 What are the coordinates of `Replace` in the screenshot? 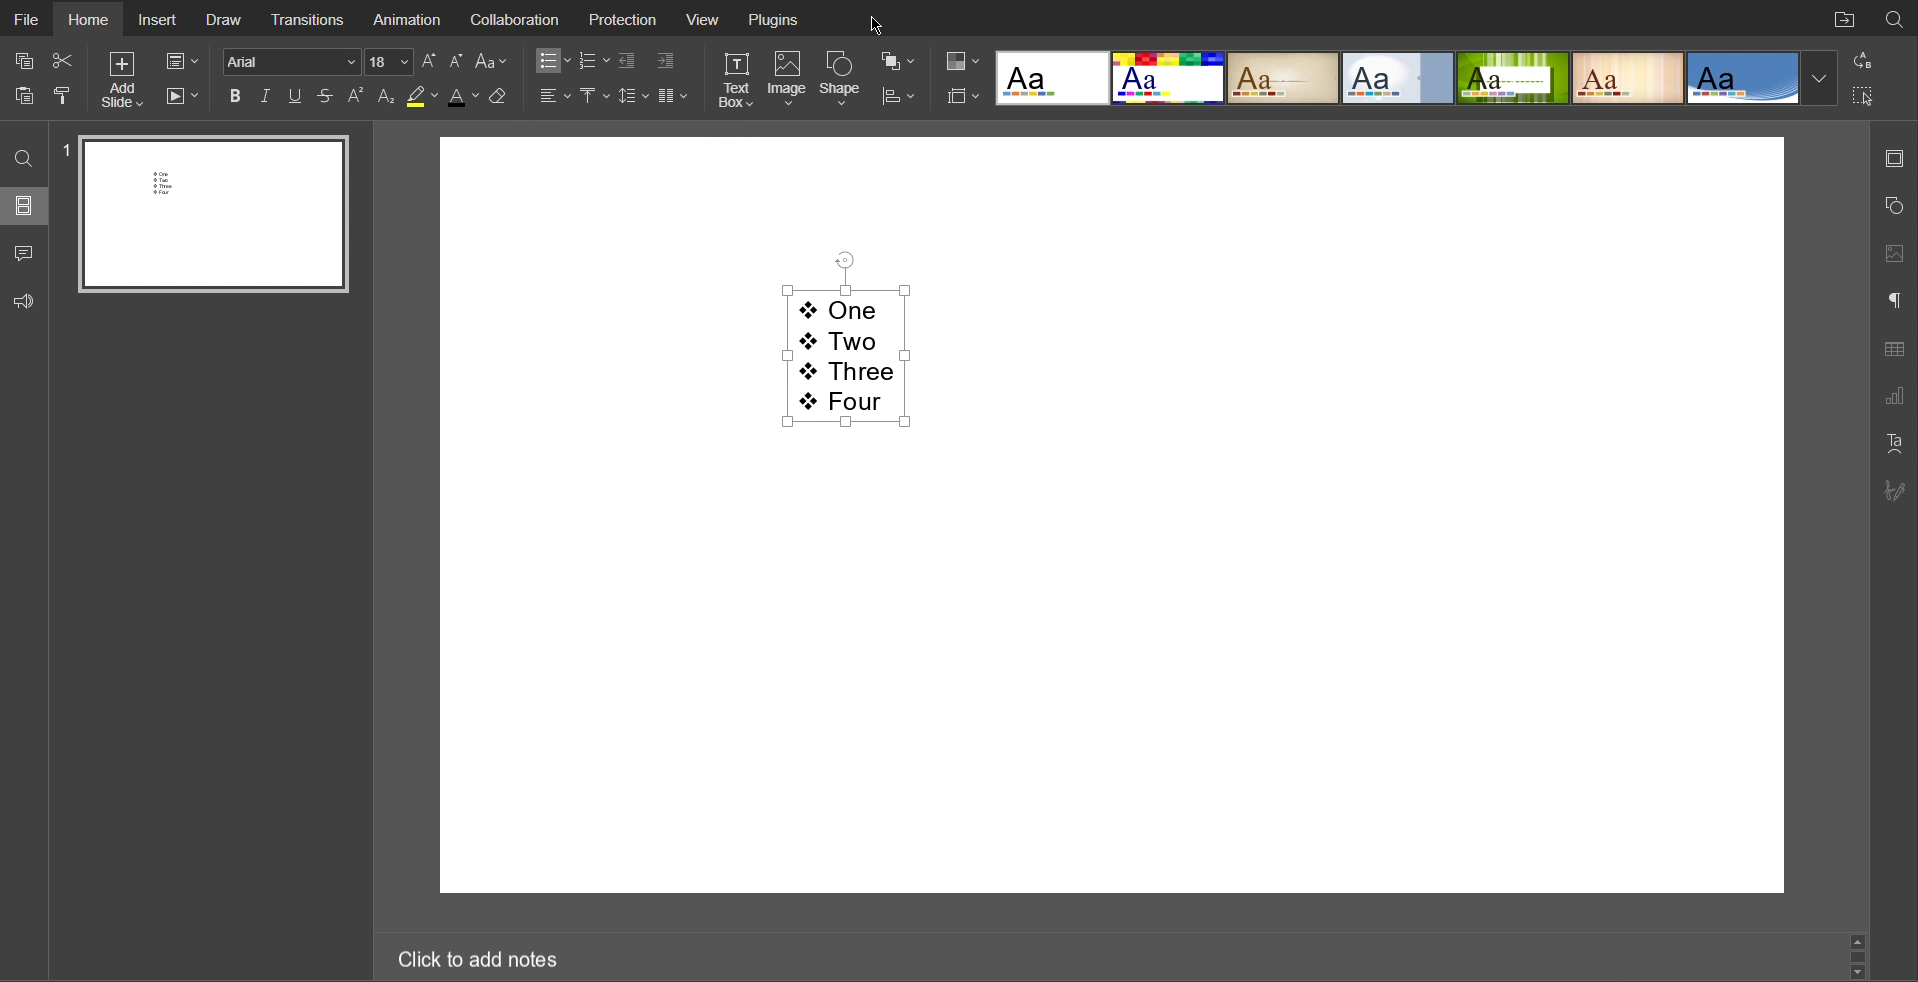 It's located at (1859, 61).